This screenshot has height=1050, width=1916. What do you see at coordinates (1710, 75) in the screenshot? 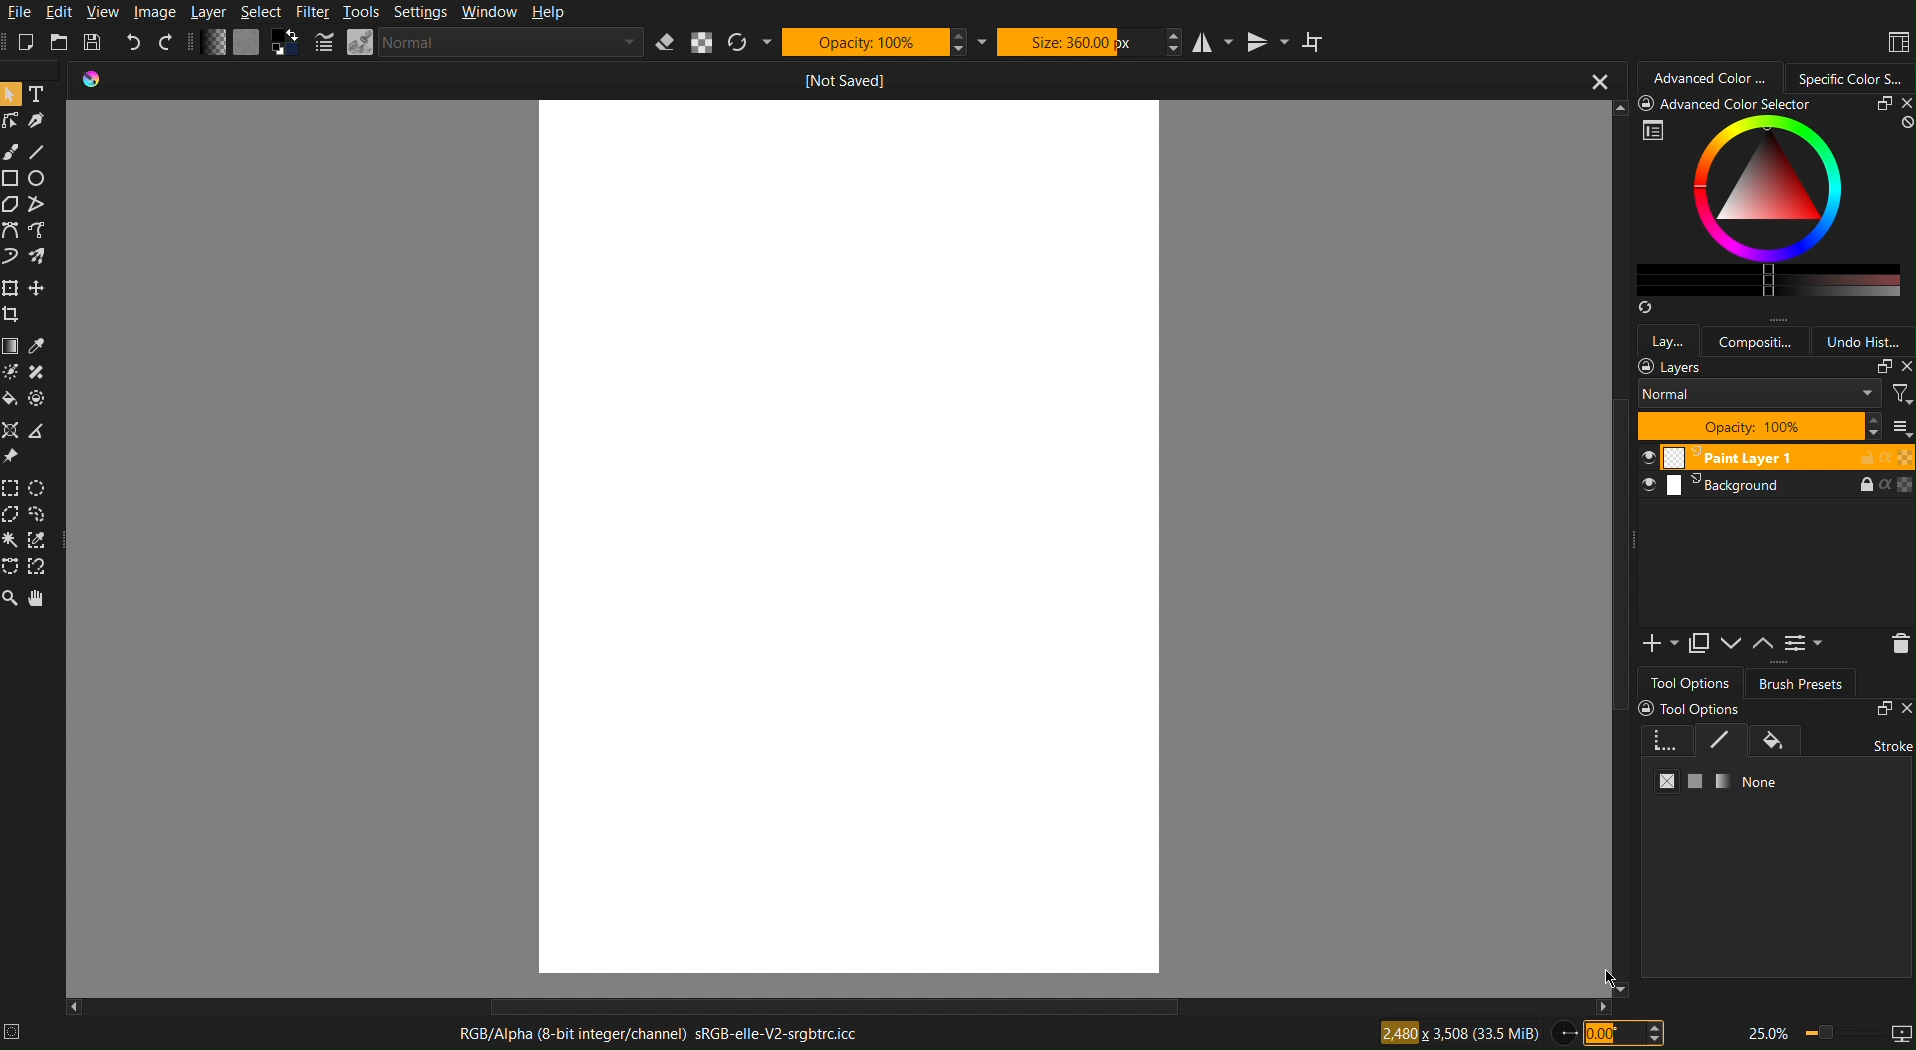
I see `Advanced Color Selector` at bounding box center [1710, 75].